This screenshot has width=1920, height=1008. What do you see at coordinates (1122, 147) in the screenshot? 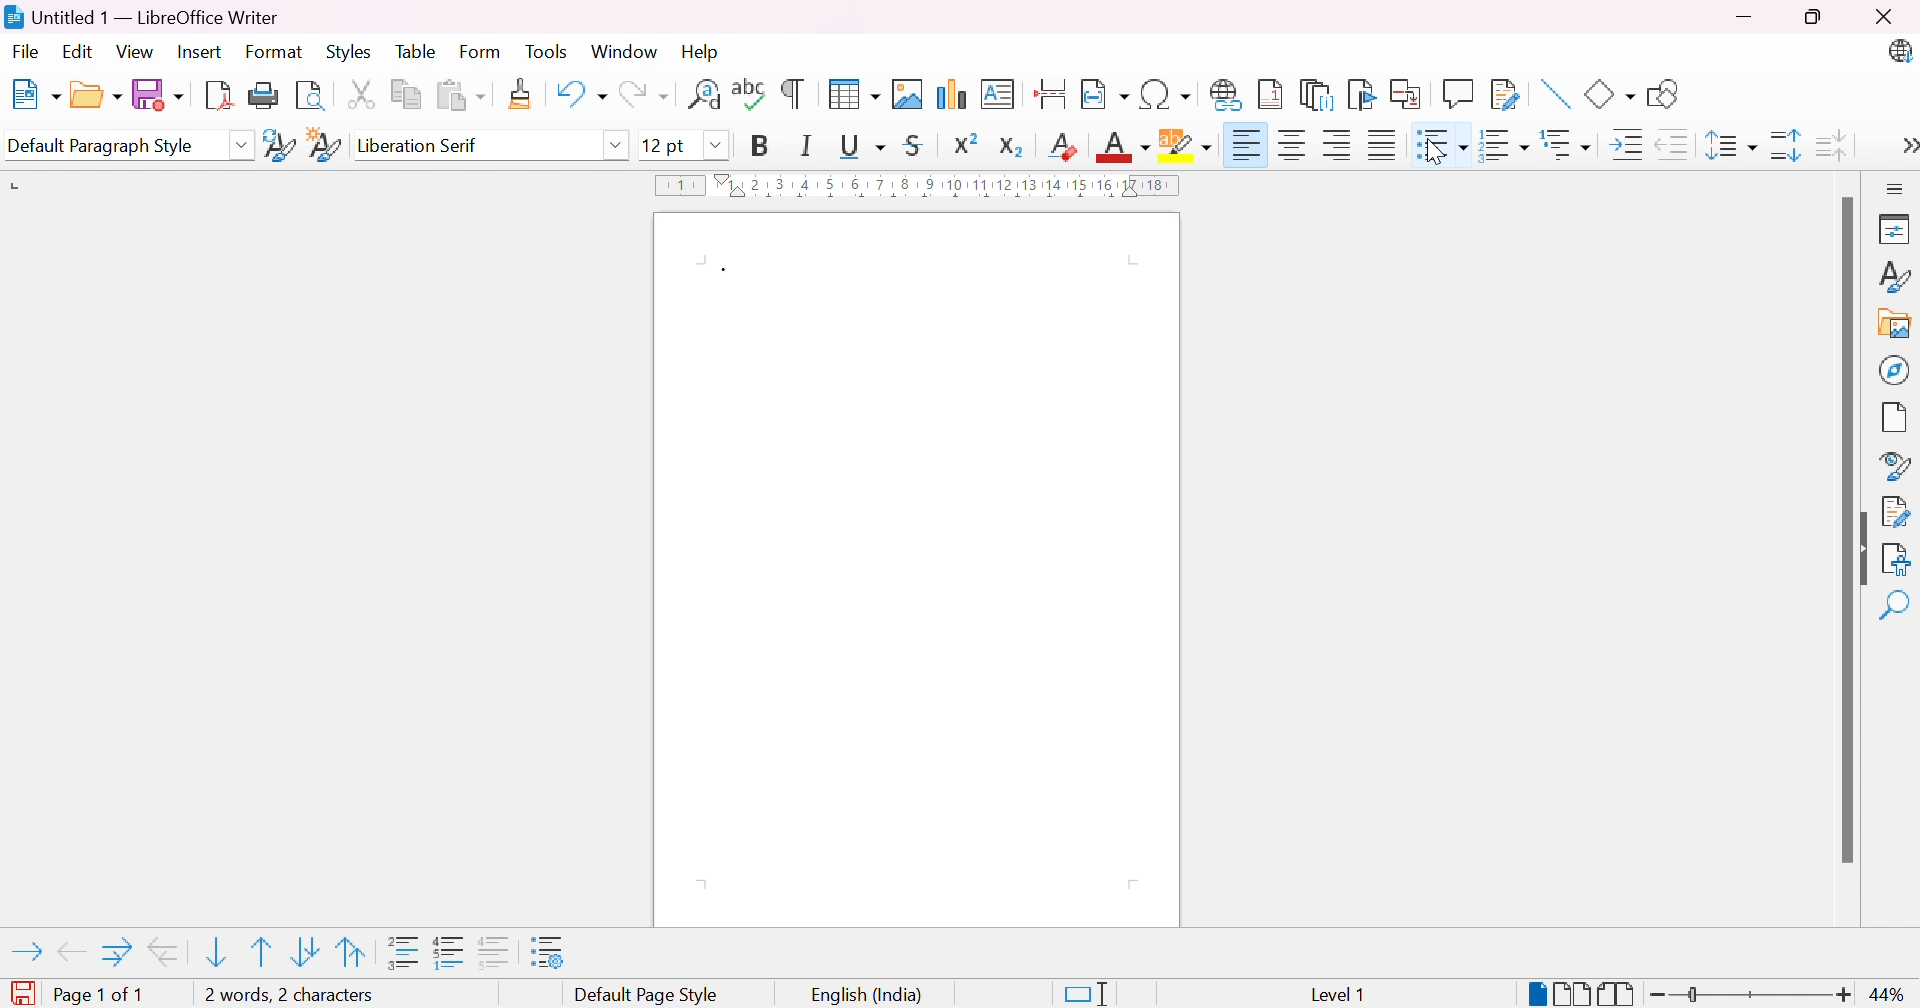
I see `Font color` at bounding box center [1122, 147].